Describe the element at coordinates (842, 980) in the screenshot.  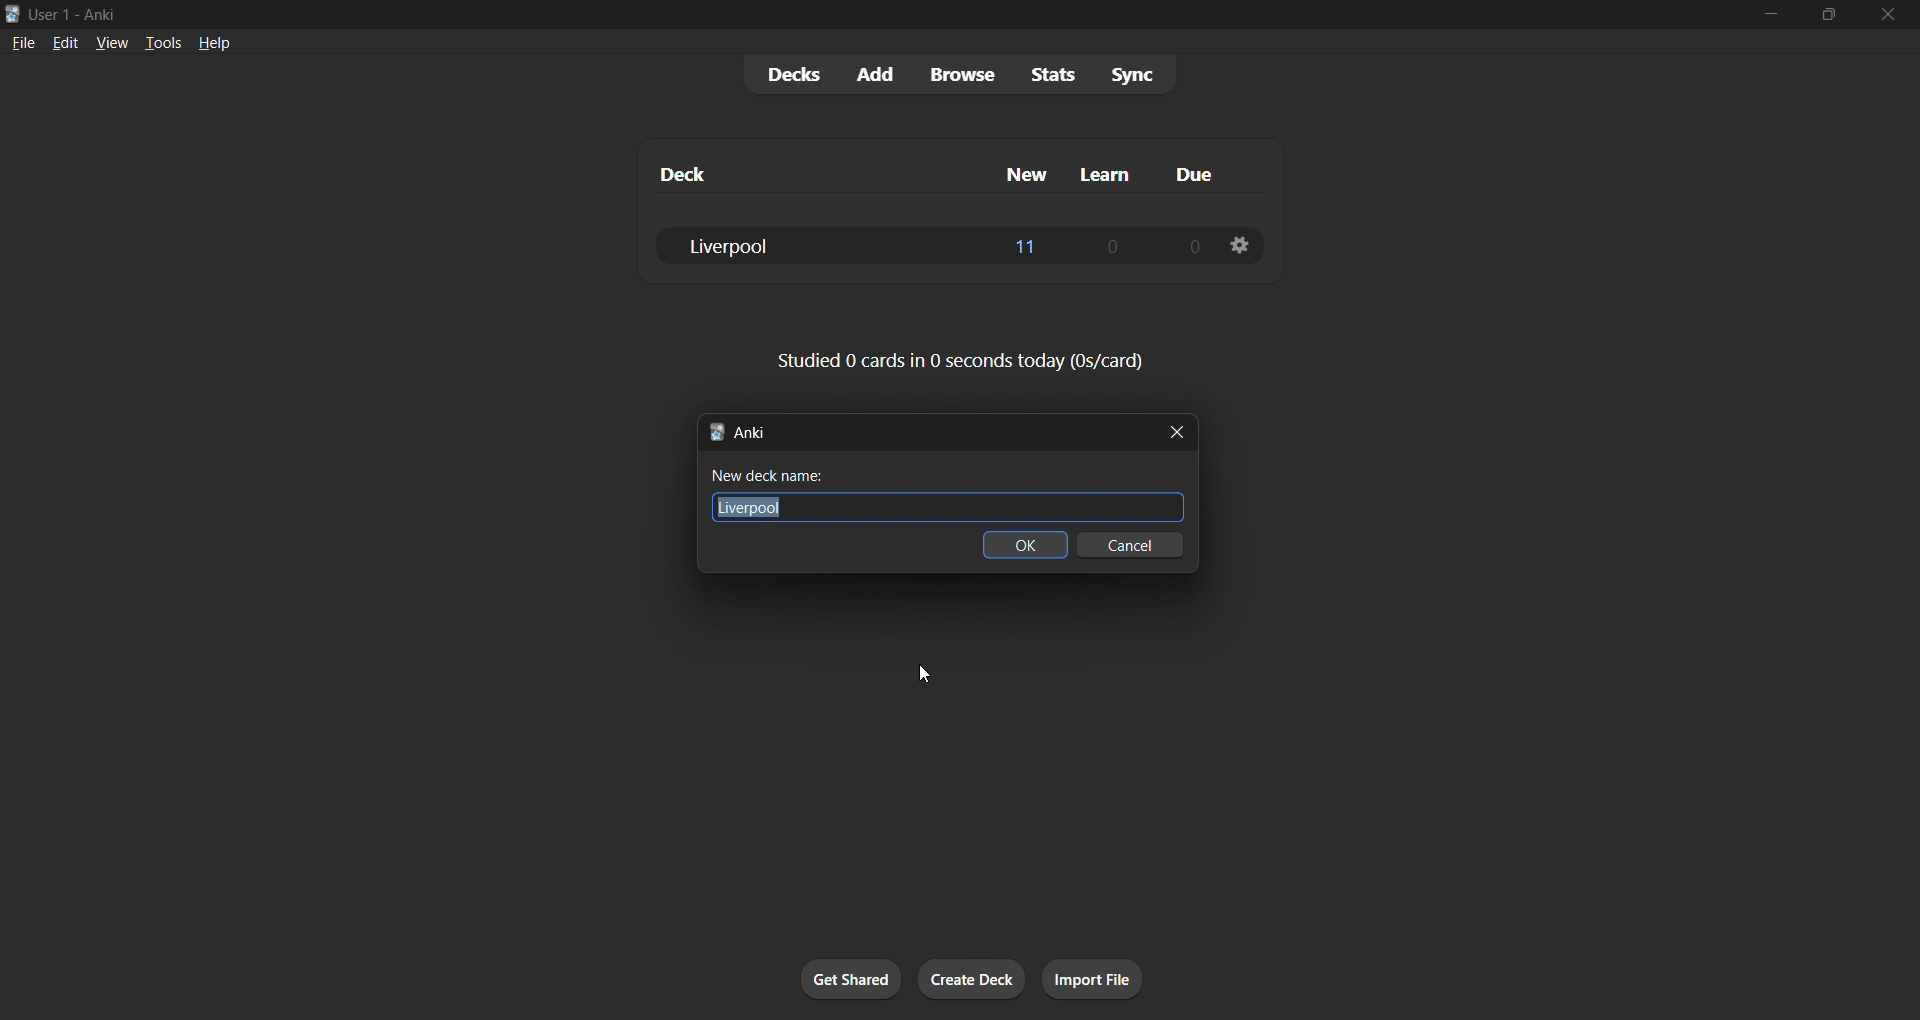
I see `get shared` at that location.